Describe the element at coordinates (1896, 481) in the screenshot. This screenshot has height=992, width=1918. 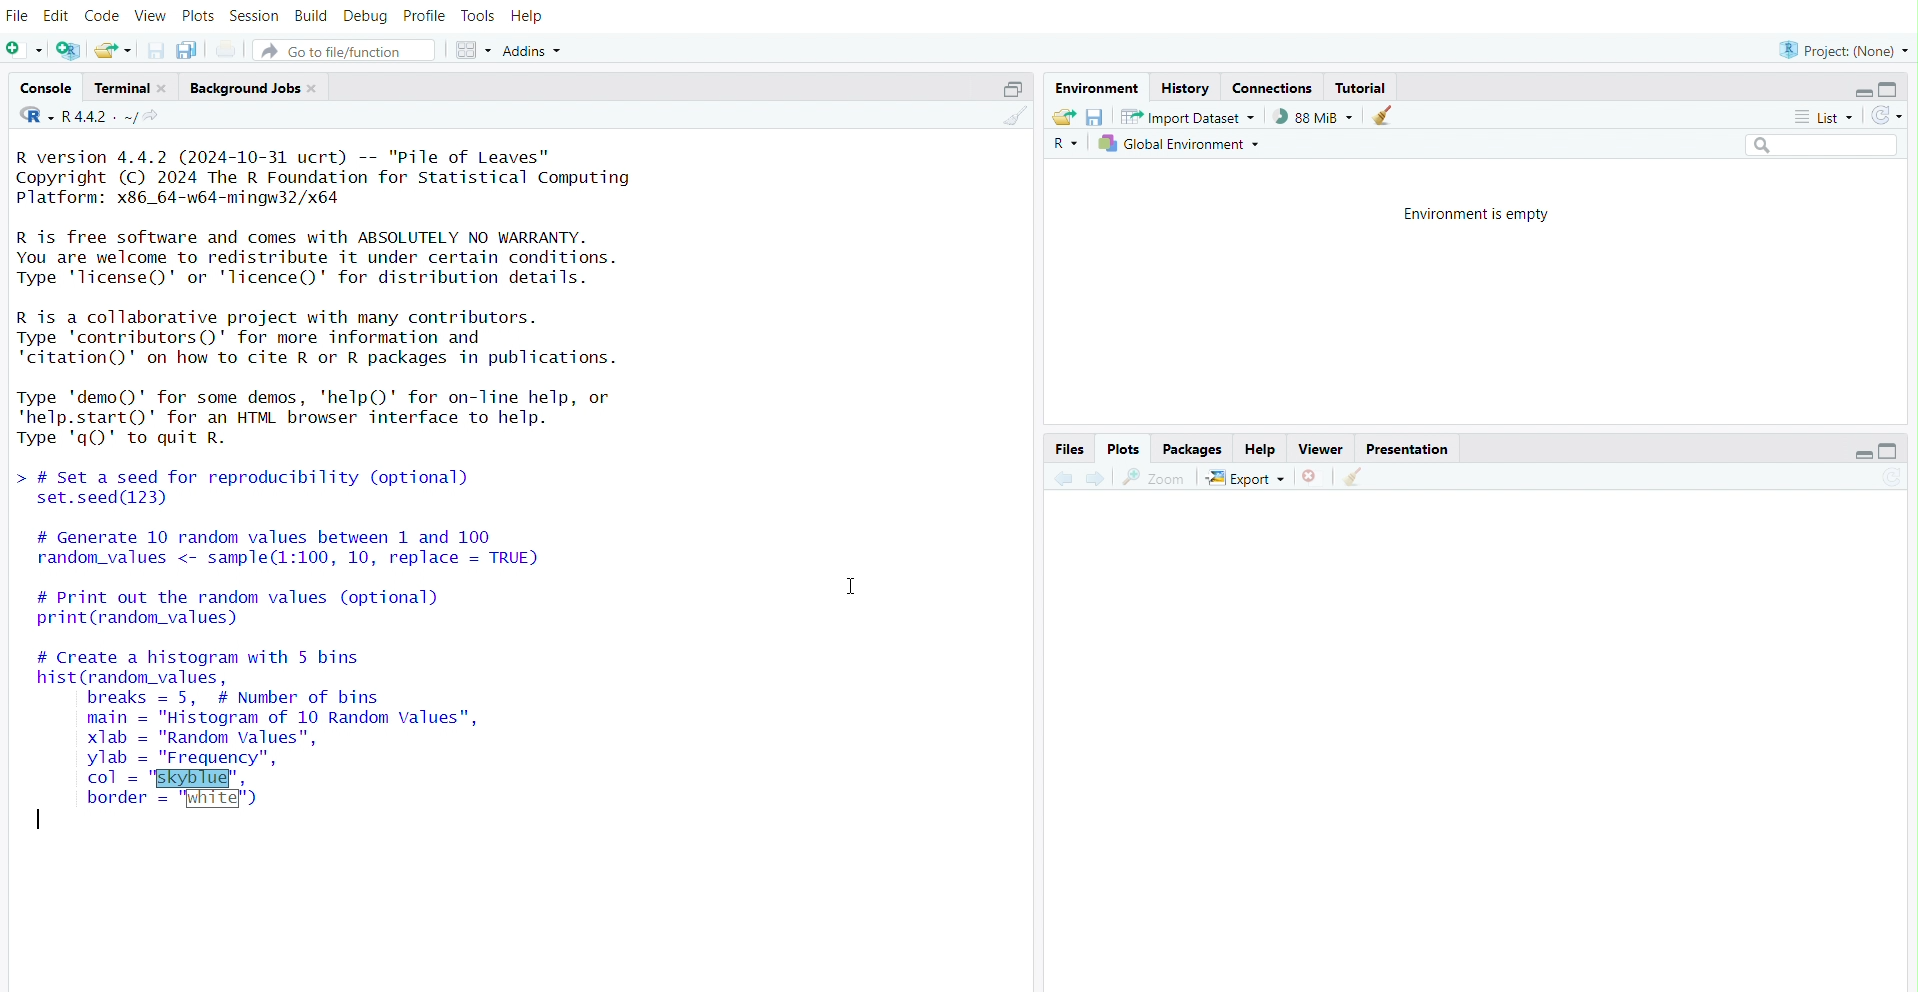
I see `refresh current plot` at that location.